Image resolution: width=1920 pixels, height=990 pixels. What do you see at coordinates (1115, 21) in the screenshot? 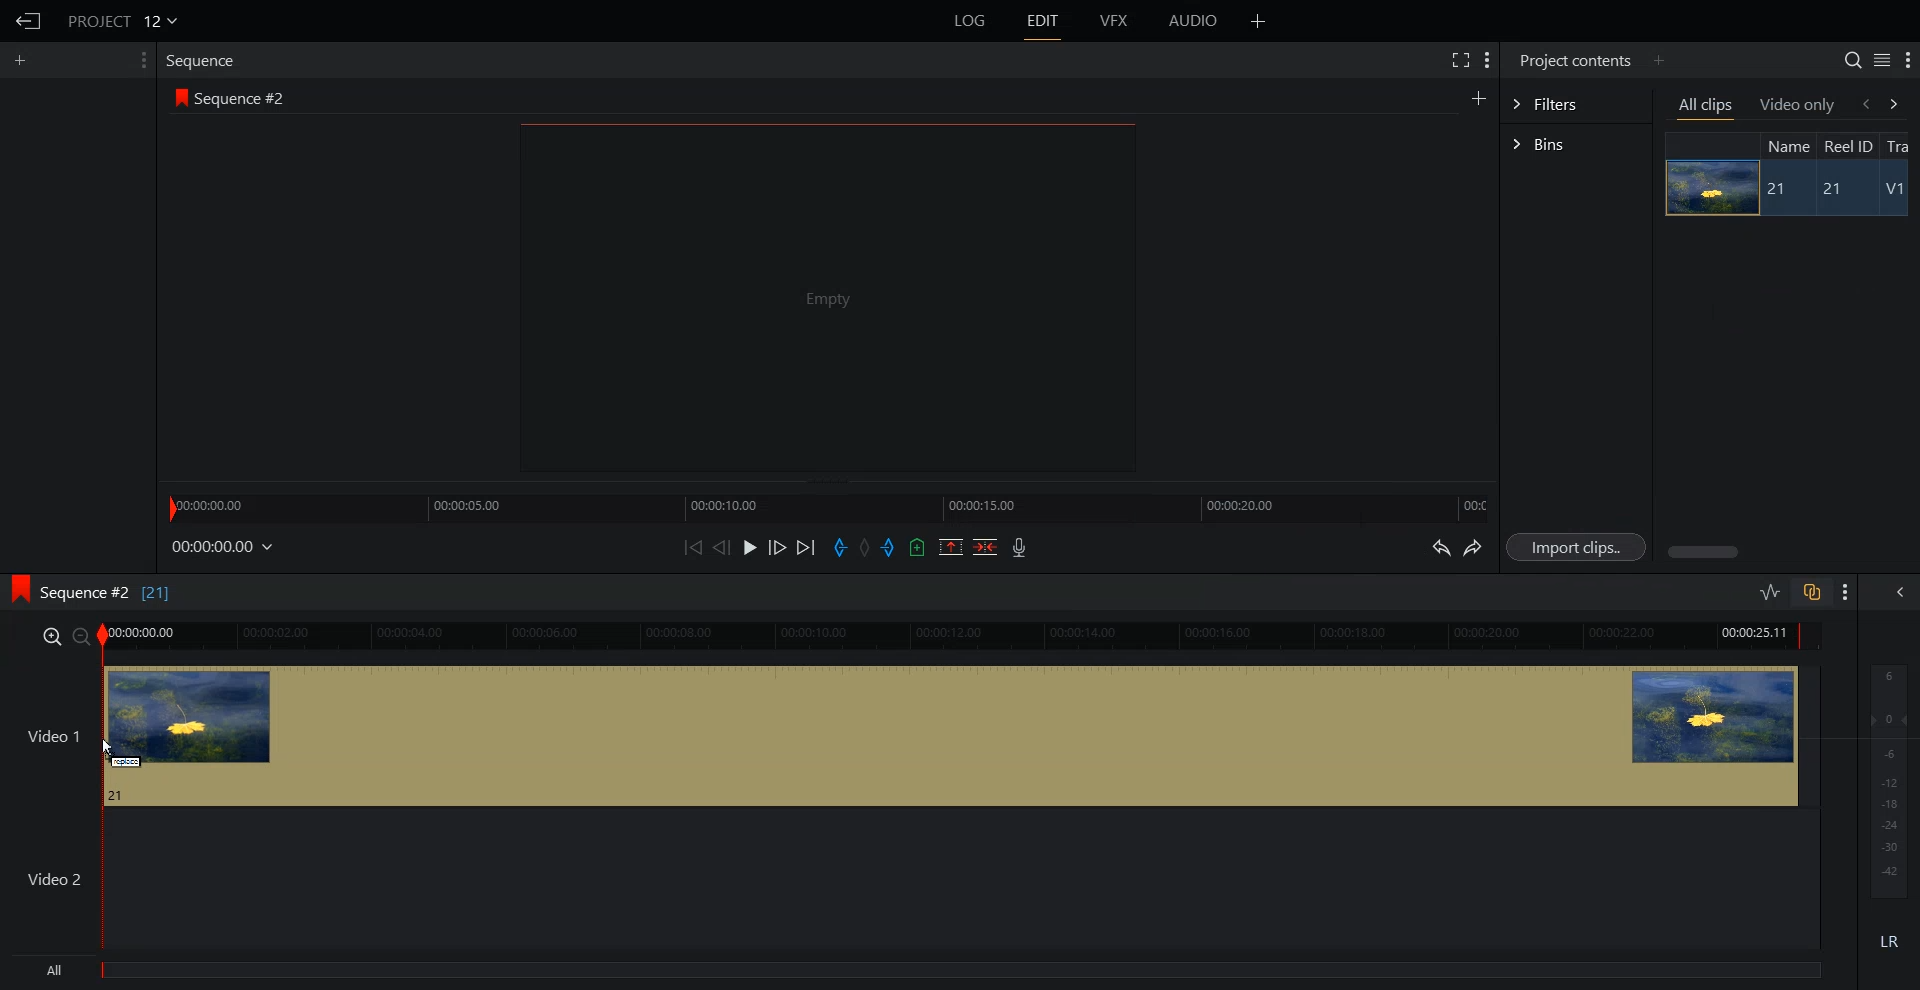
I see `VFX` at bounding box center [1115, 21].